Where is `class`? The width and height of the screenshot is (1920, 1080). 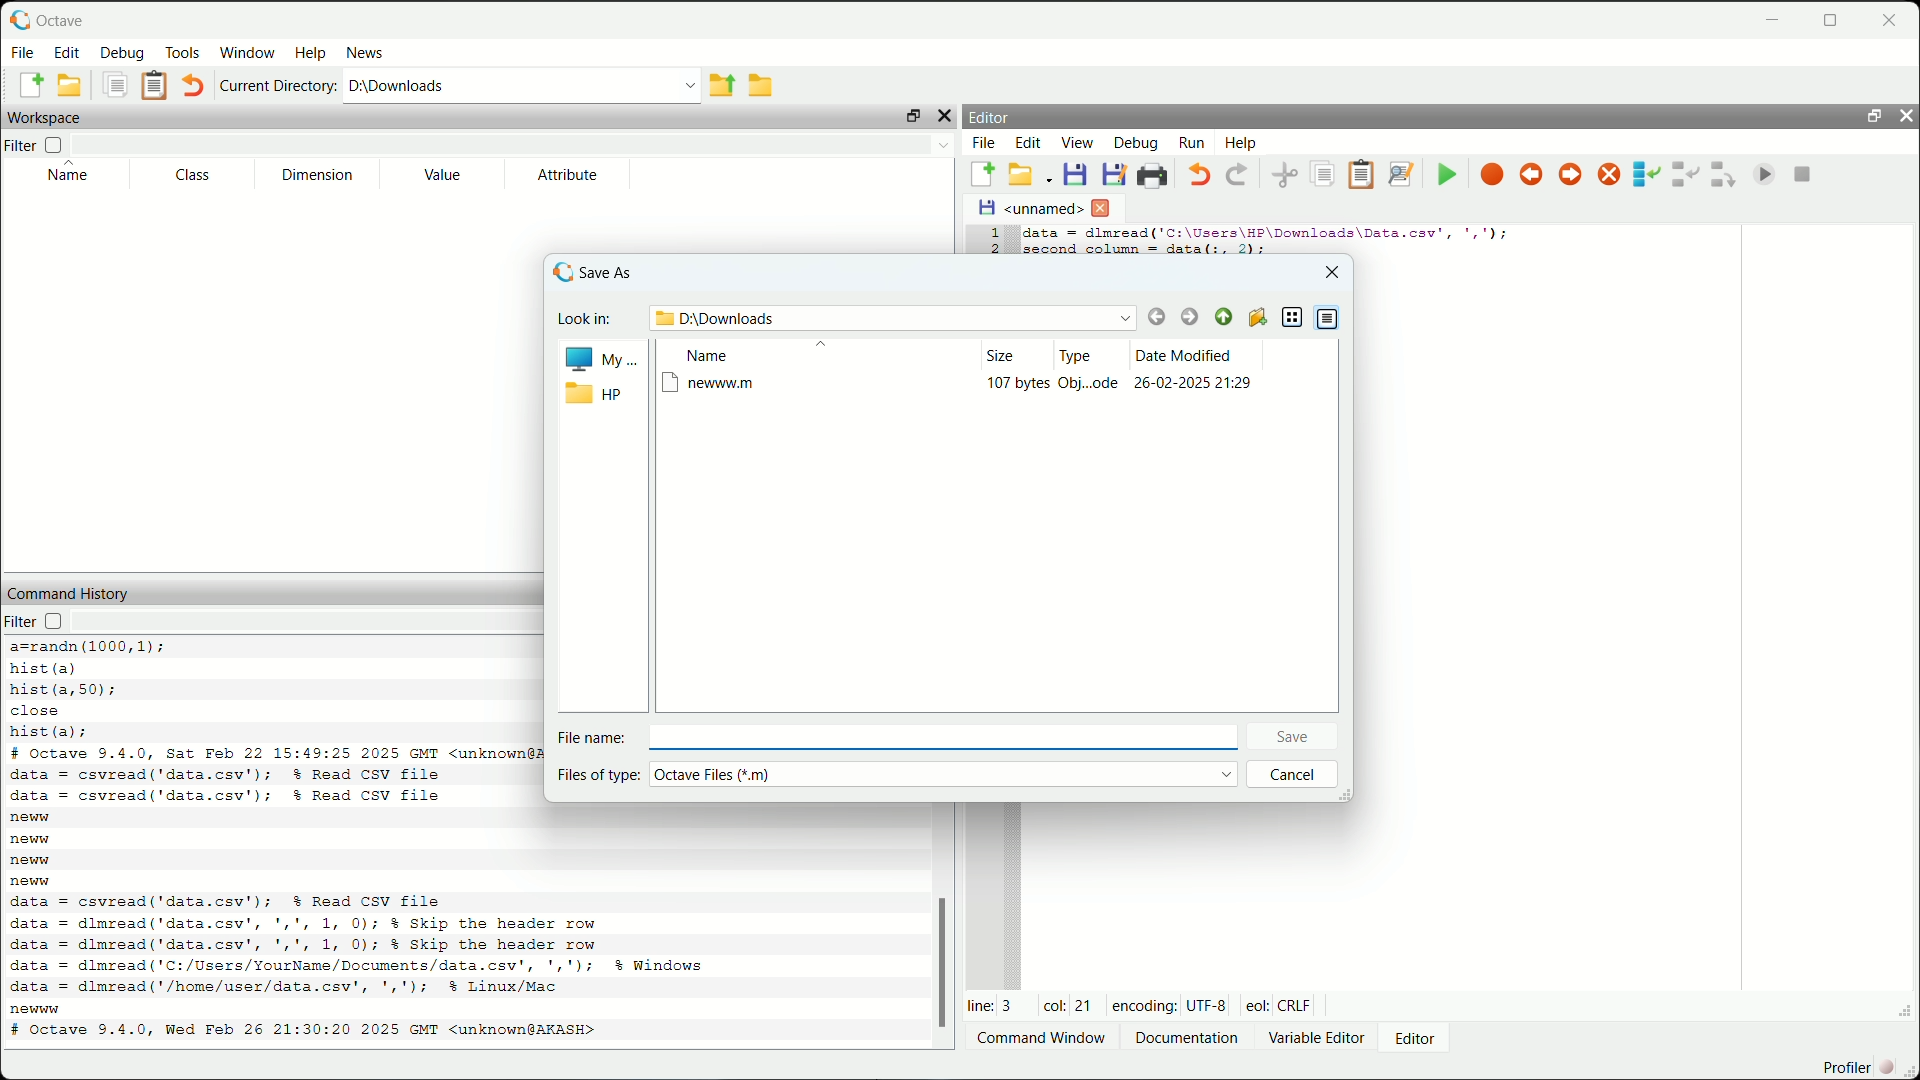
class is located at coordinates (191, 177).